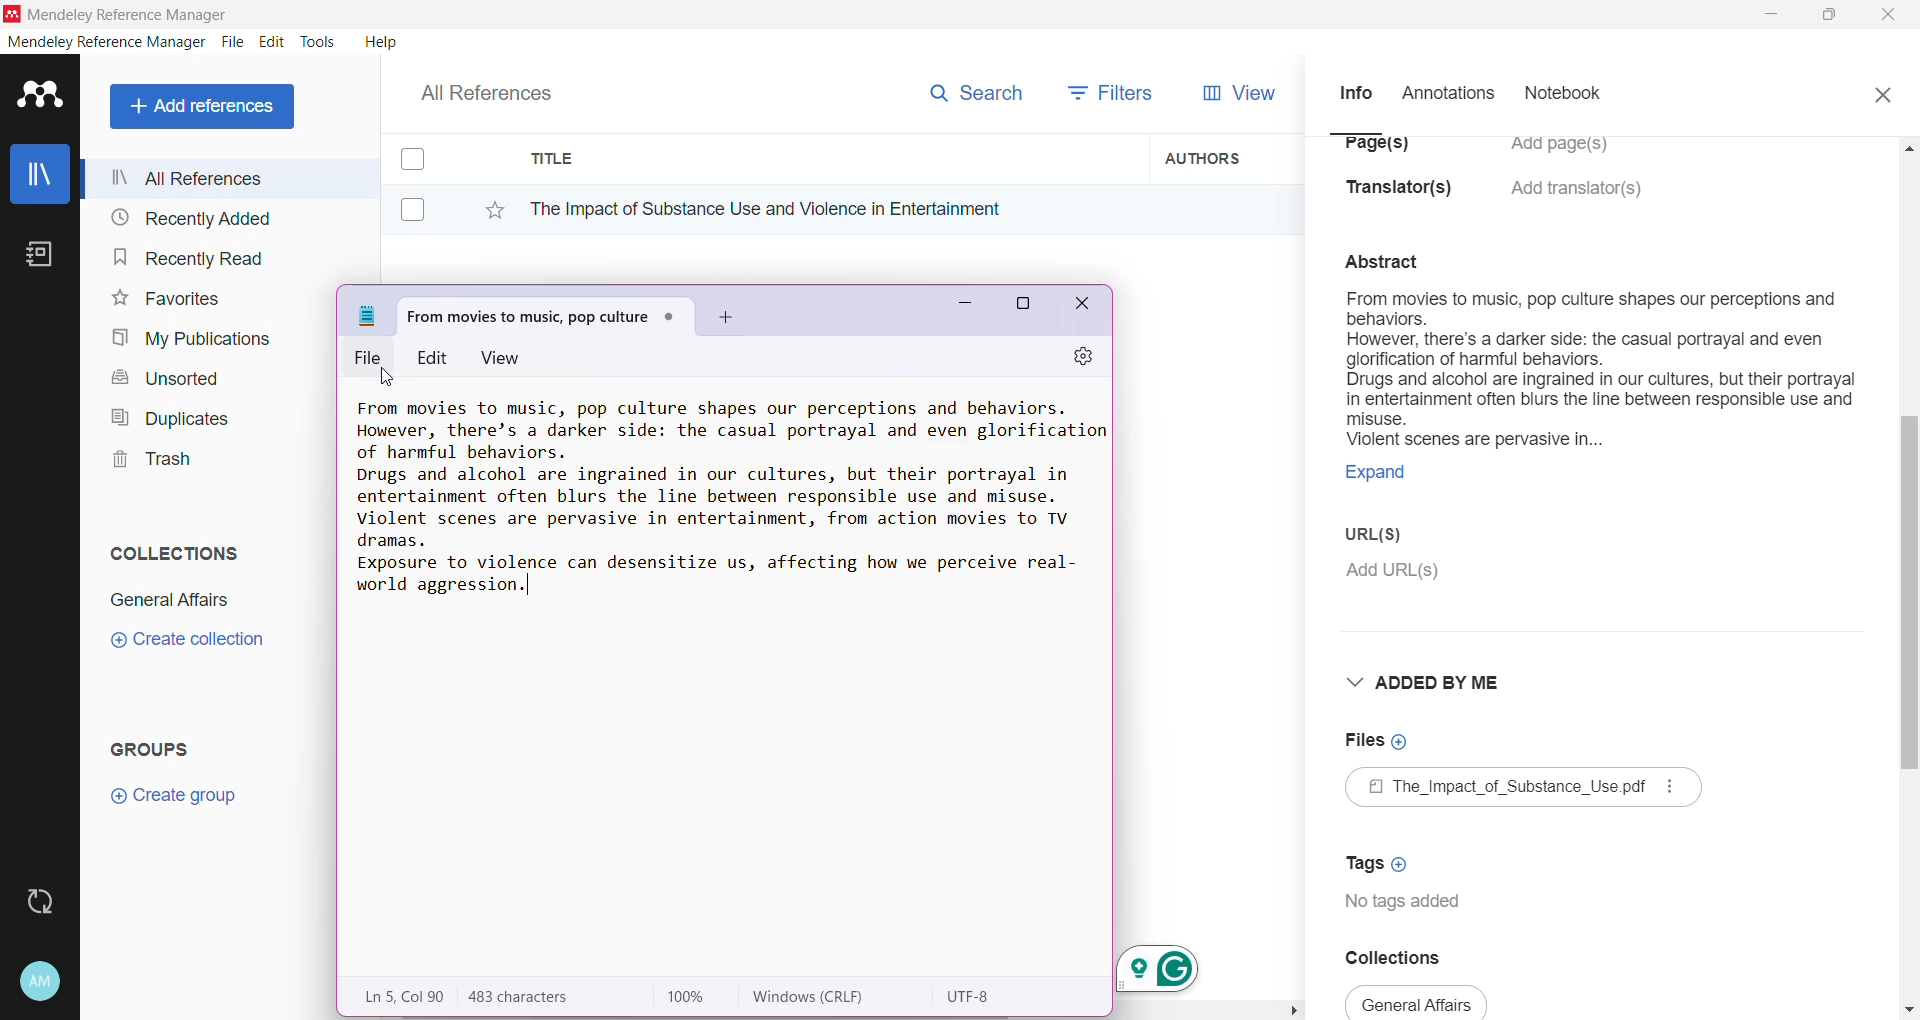 This screenshot has height=1020, width=1920. Describe the element at coordinates (1394, 259) in the screenshot. I see `abstract` at that location.